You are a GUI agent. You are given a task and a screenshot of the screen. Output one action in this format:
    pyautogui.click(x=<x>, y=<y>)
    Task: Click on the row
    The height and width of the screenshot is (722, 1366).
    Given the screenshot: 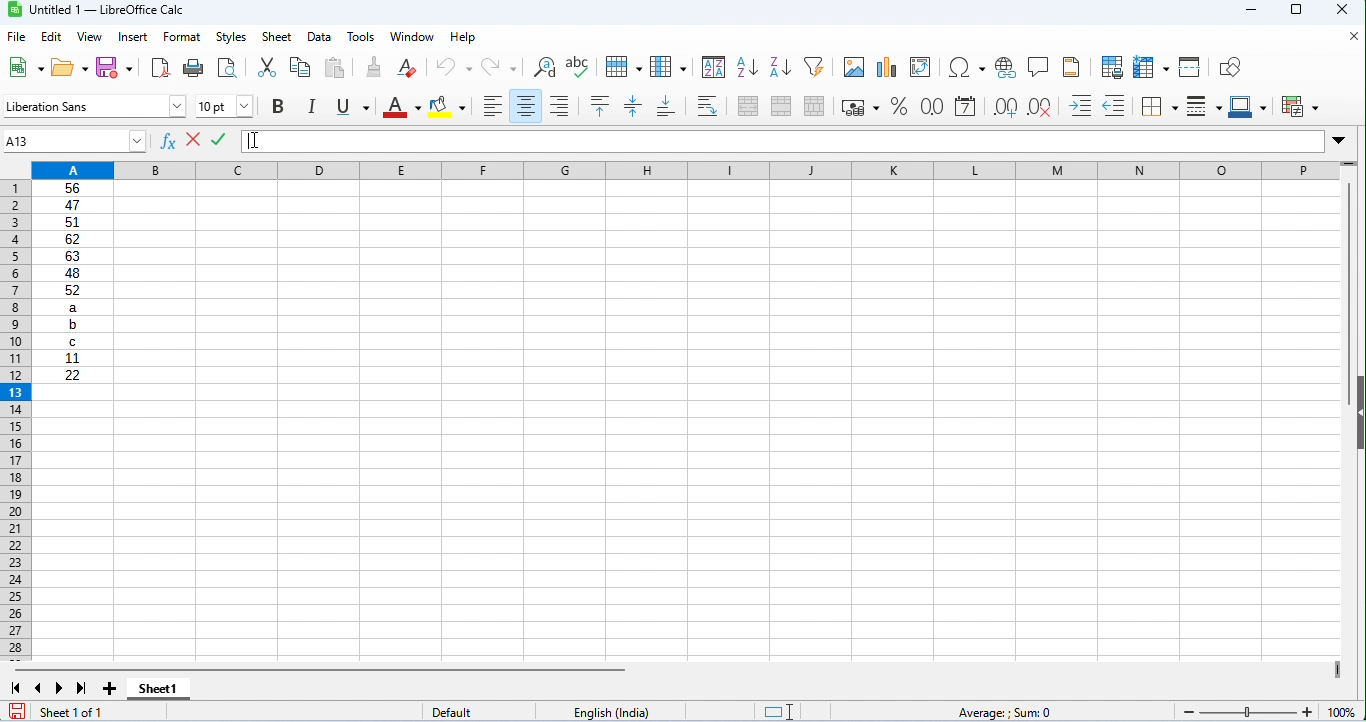 What is the action you would take?
    pyautogui.click(x=622, y=65)
    